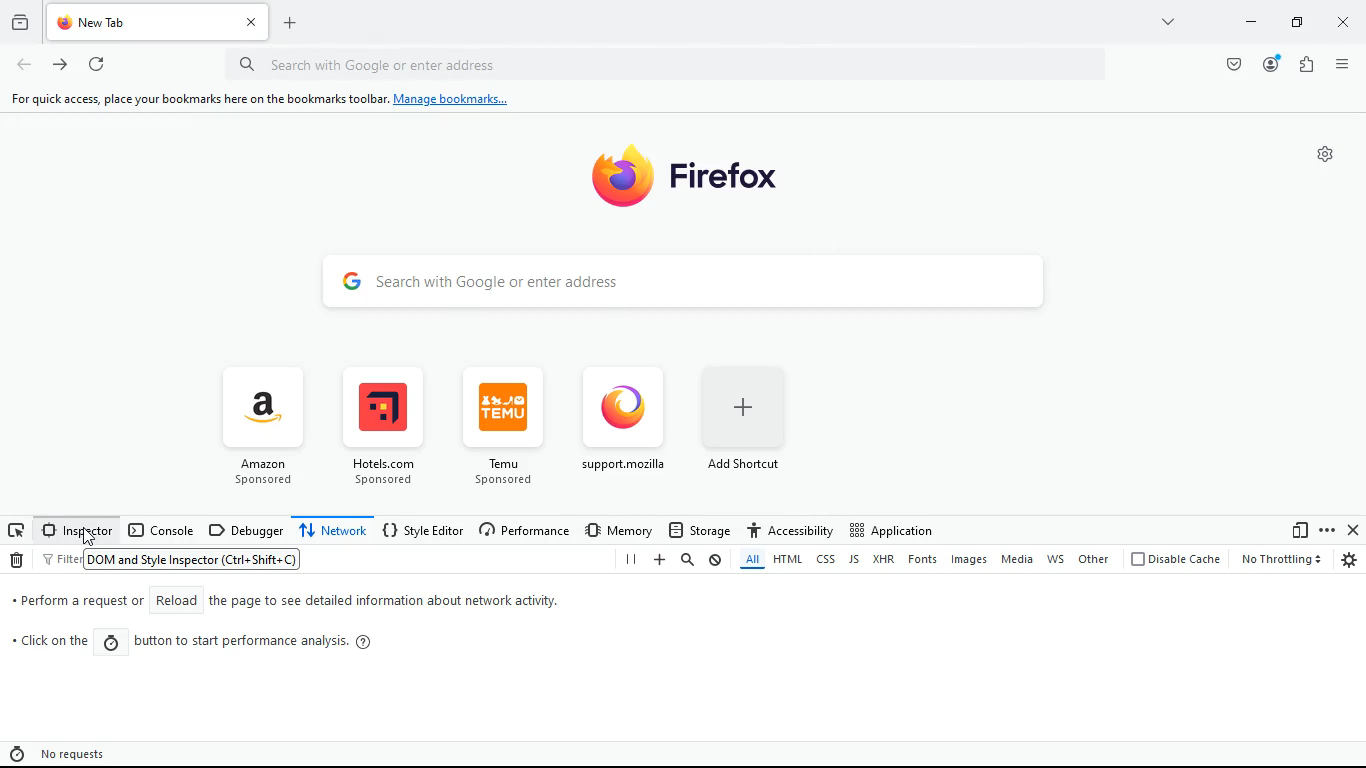 The height and width of the screenshot is (768, 1366). I want to click on ws, so click(1058, 559).